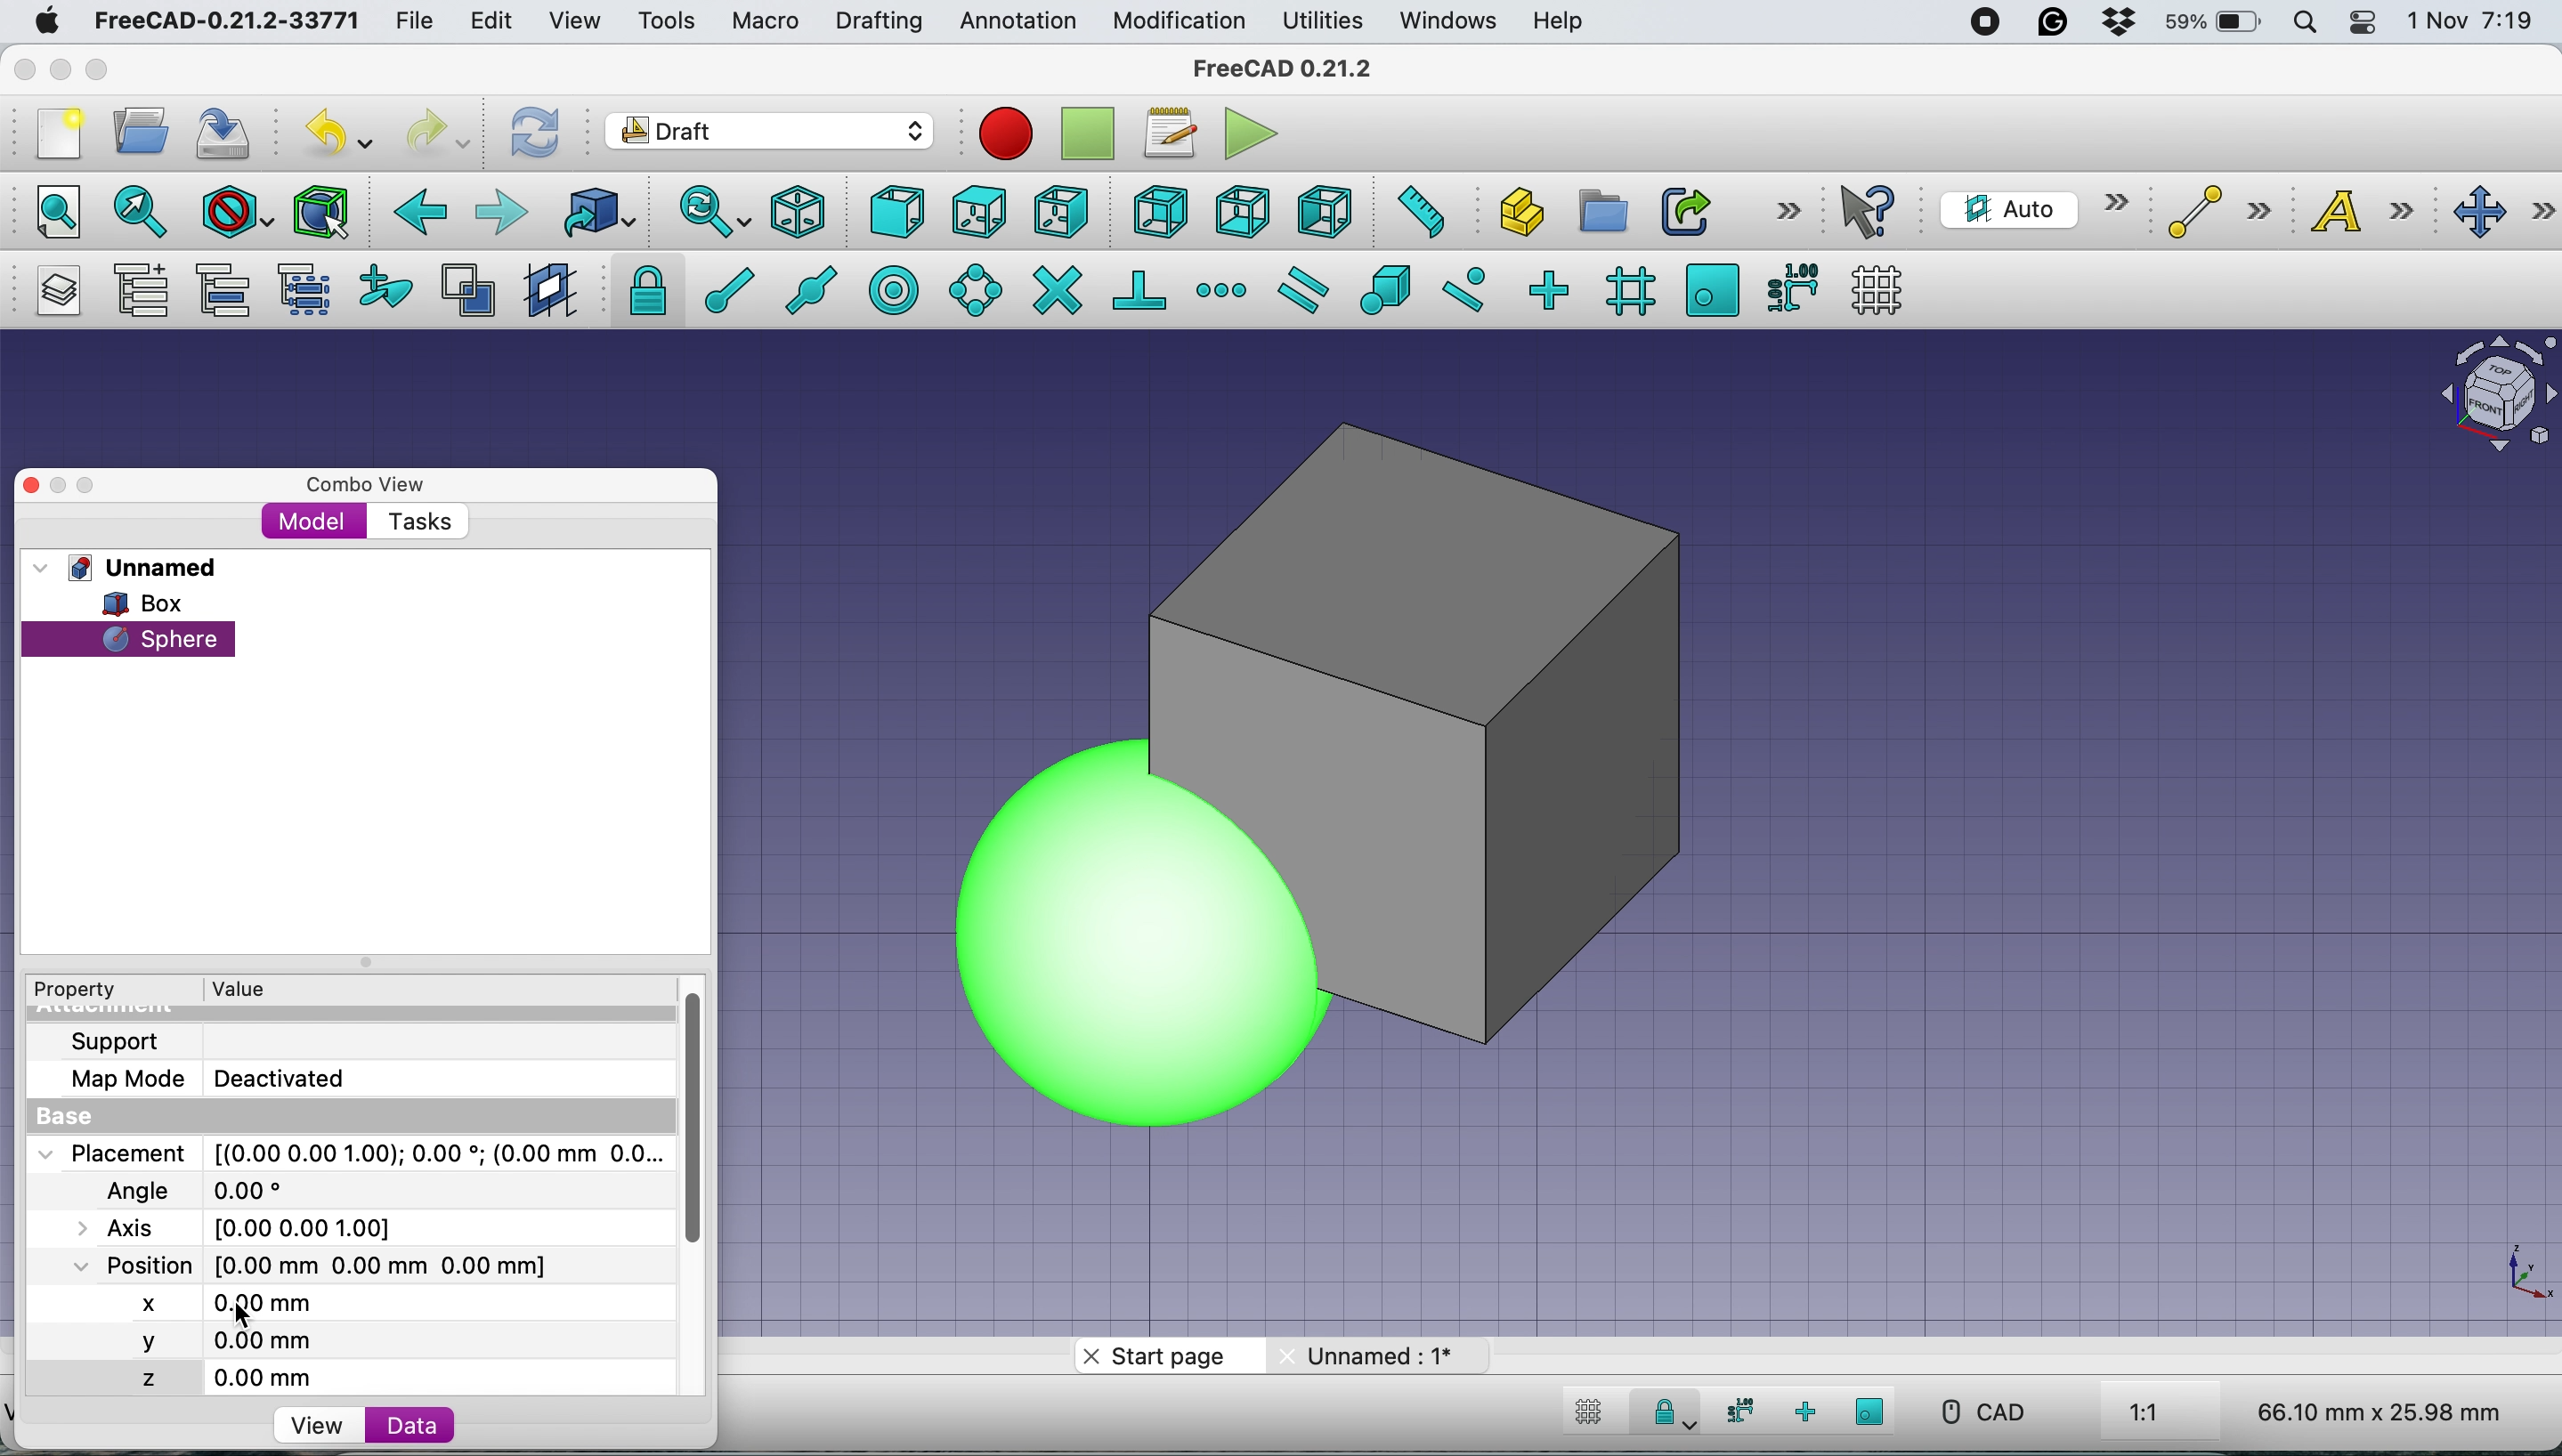  I want to click on top, so click(979, 209).